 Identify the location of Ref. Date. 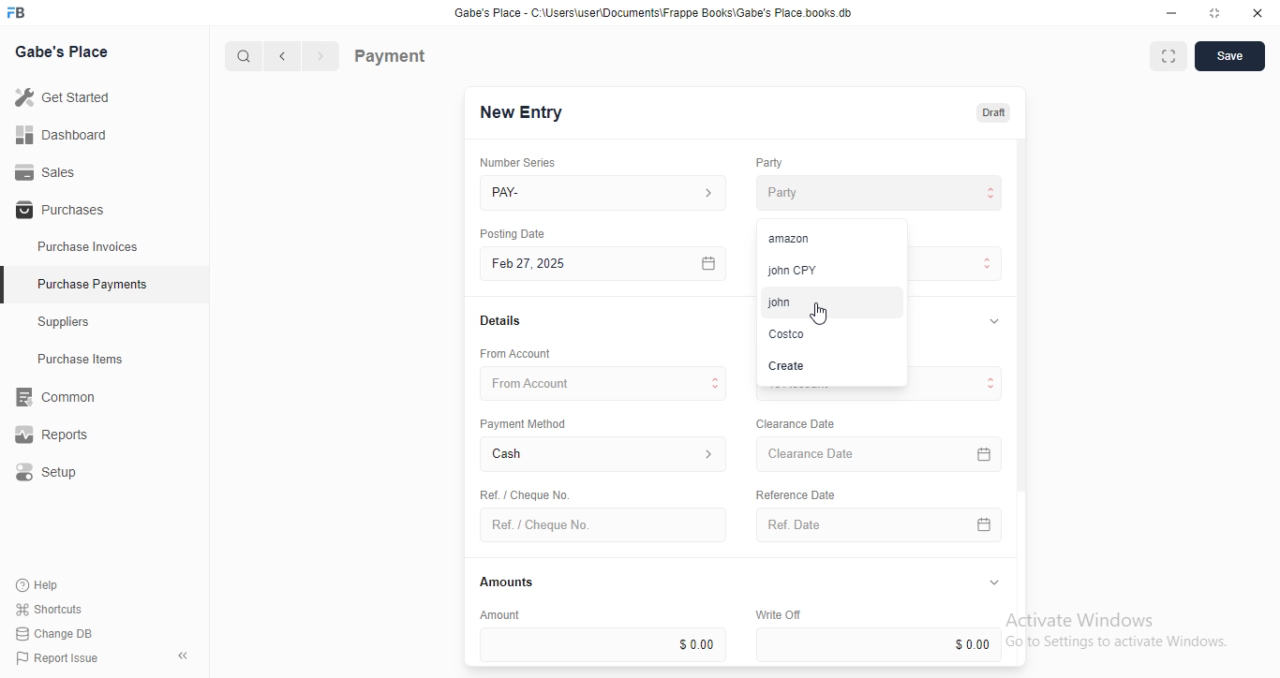
(879, 525).